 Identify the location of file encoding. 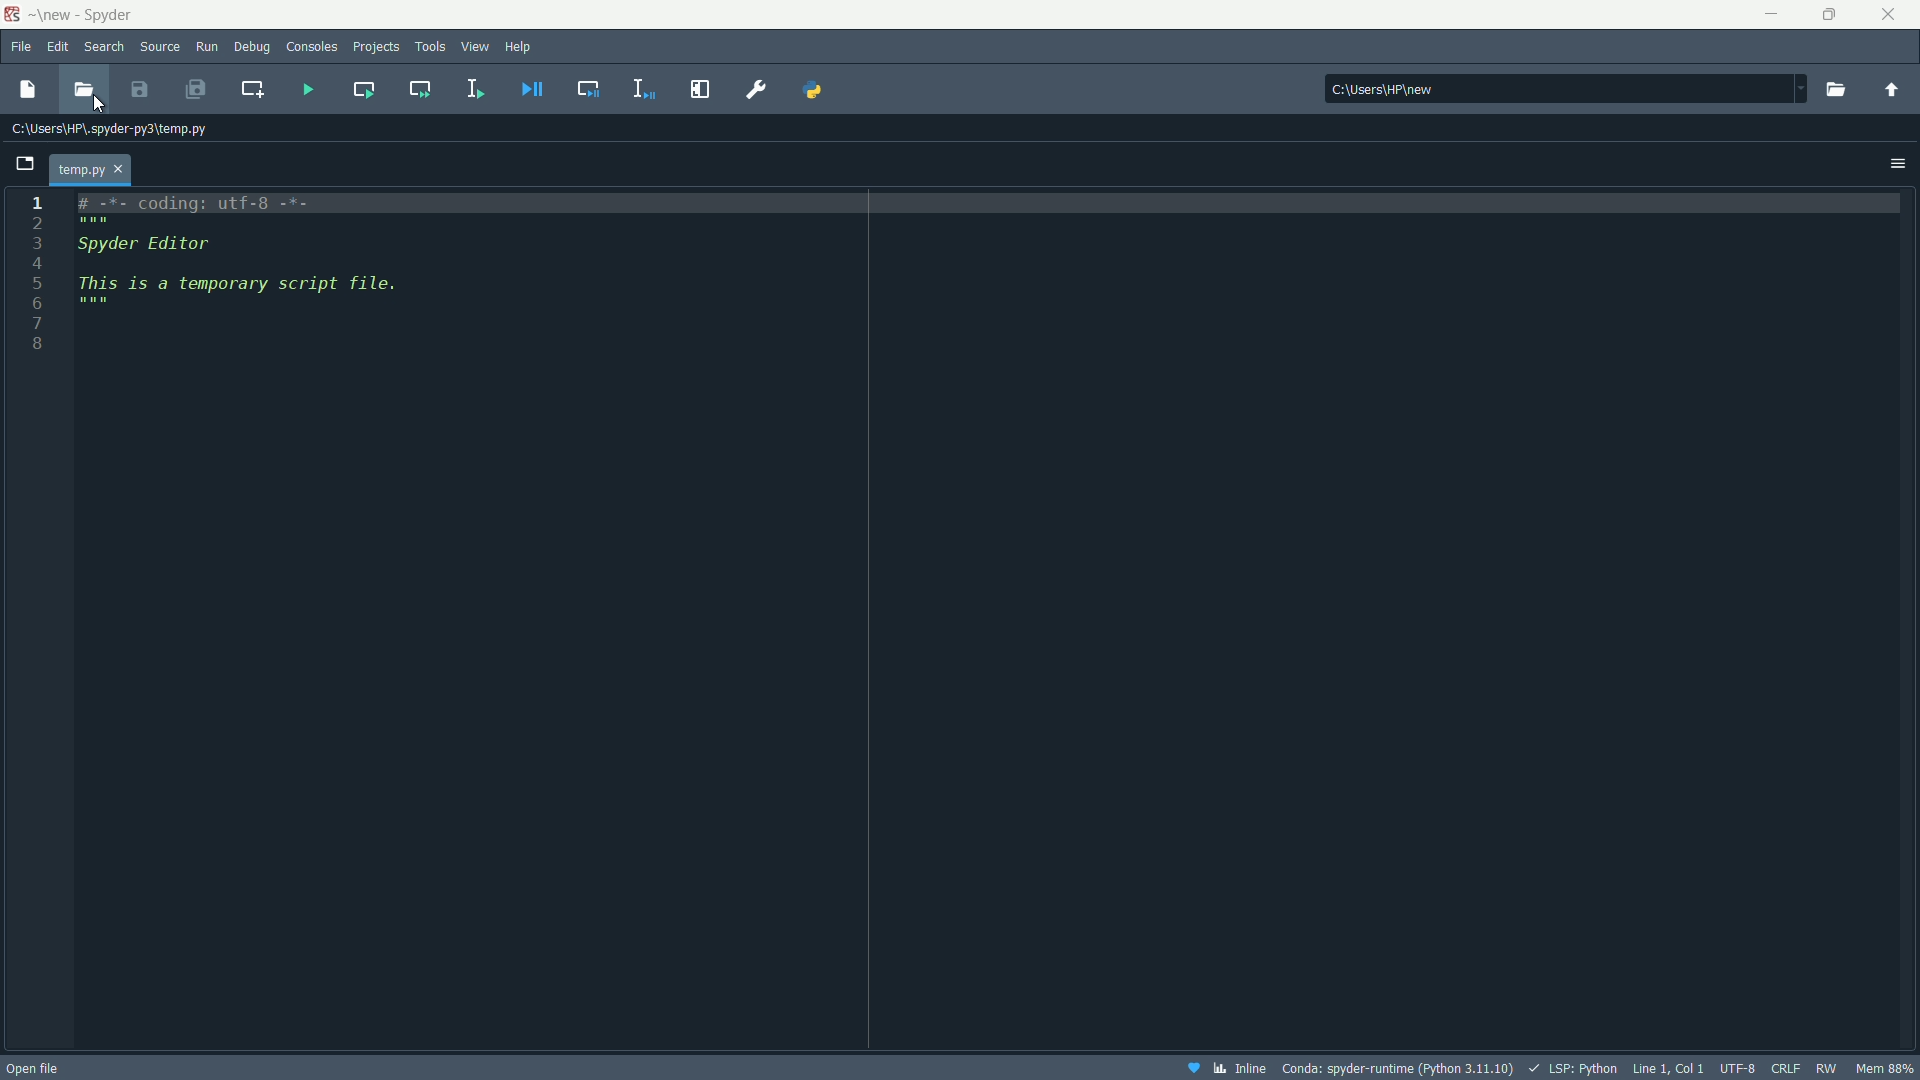
(1738, 1068).